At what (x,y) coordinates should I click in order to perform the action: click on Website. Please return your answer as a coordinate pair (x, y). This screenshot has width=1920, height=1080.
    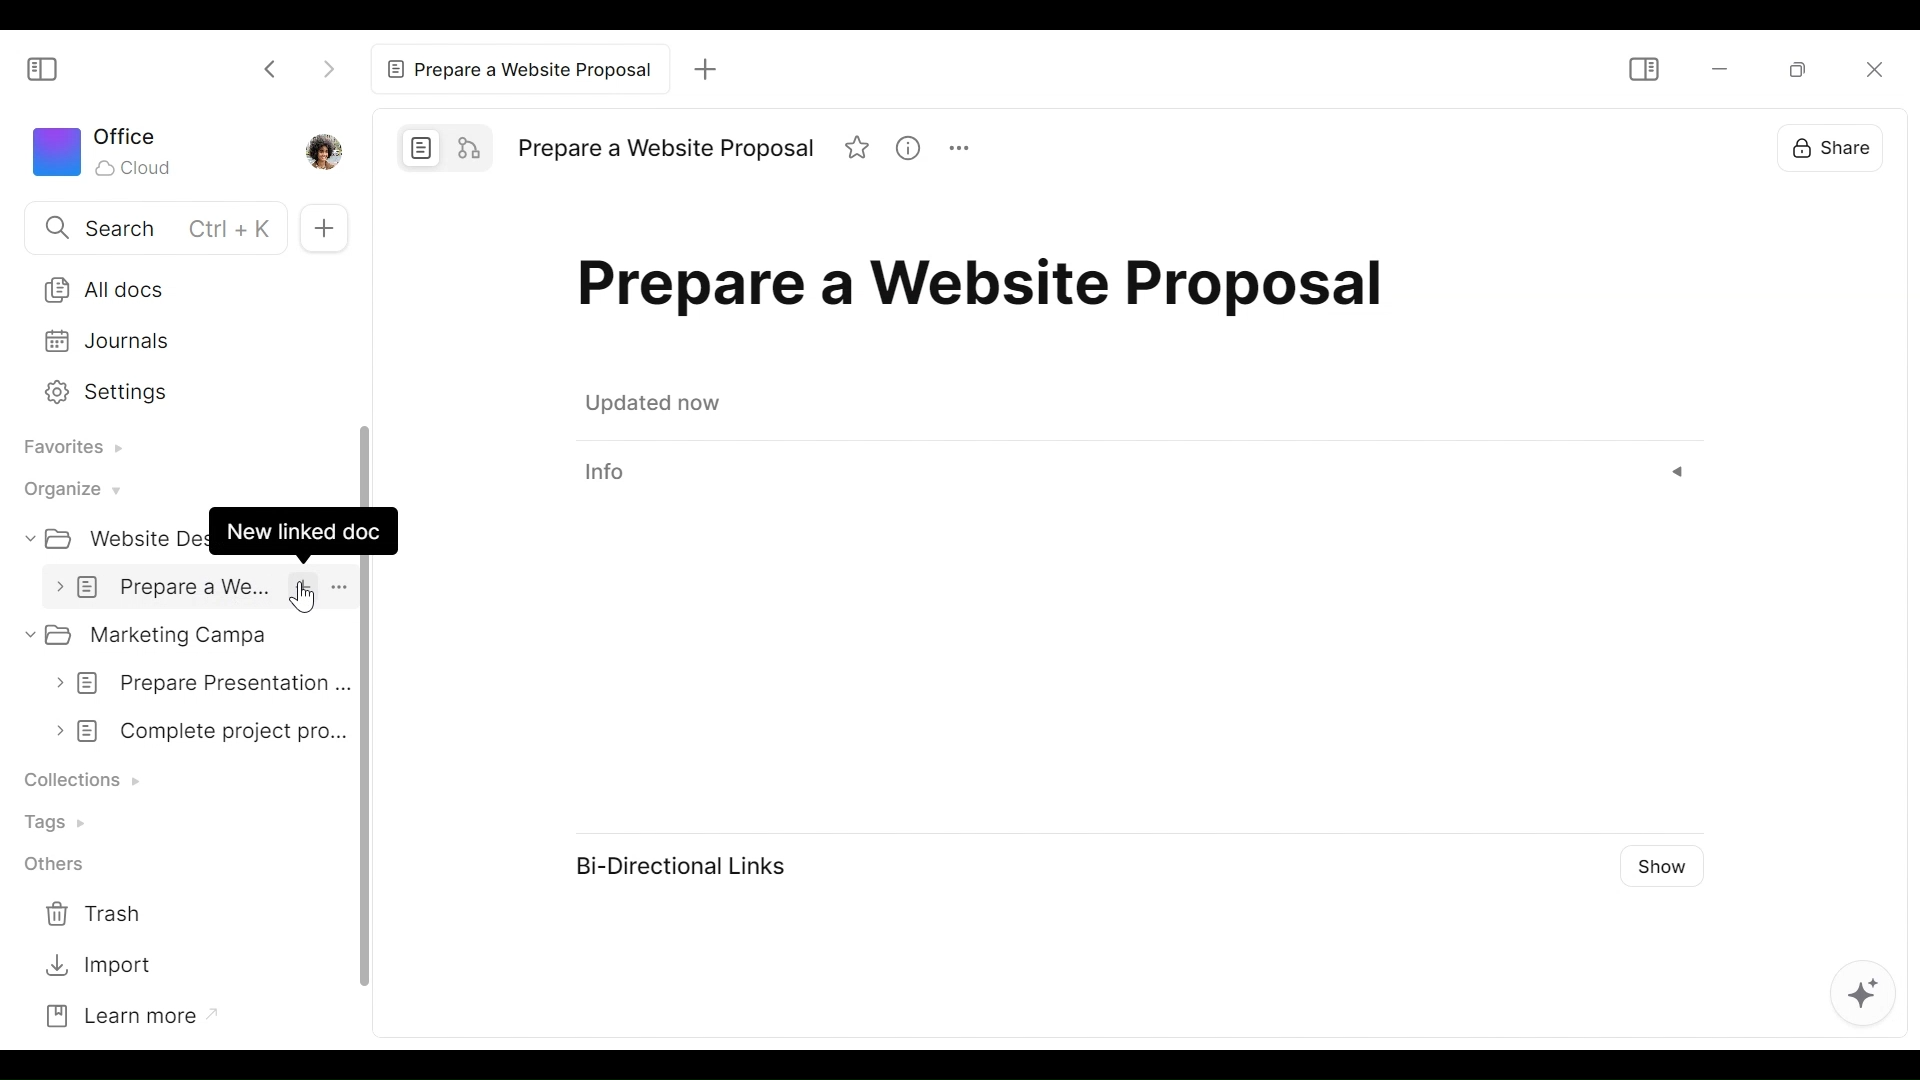
    Looking at the image, I should click on (115, 537).